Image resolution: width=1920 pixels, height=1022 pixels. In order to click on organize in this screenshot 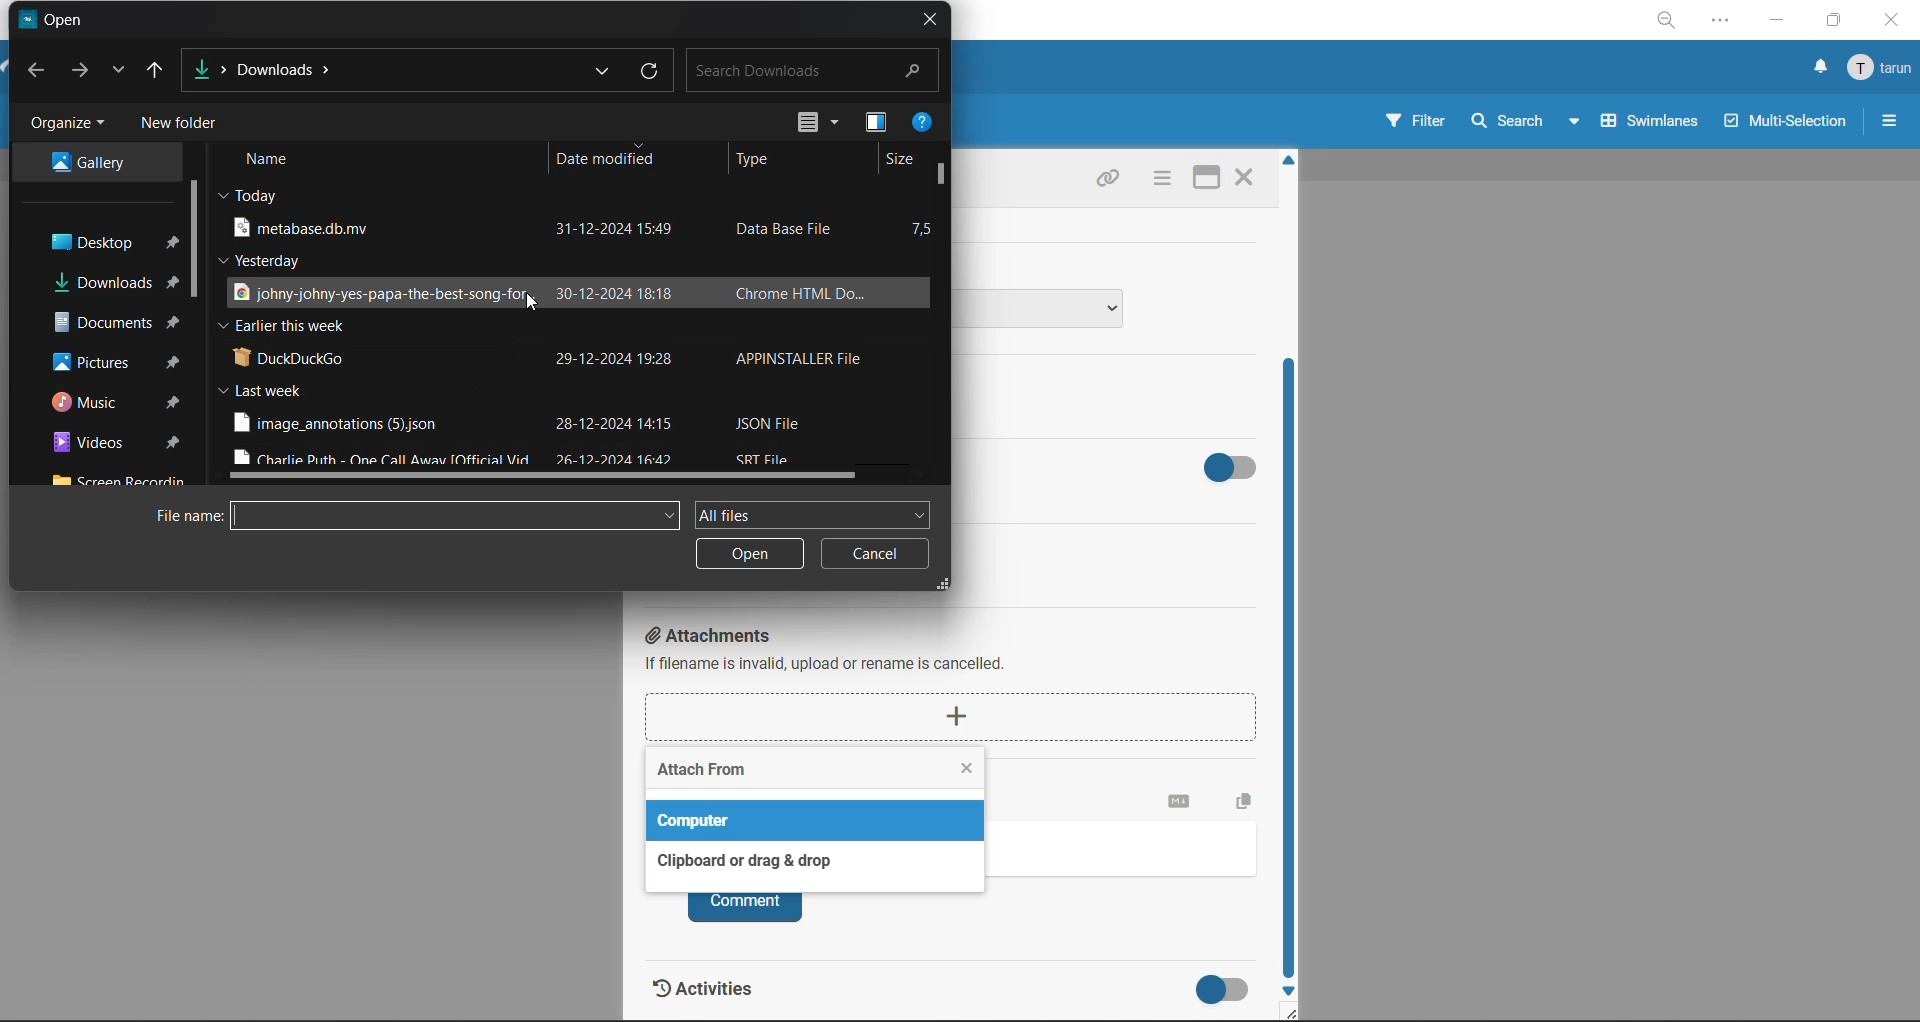, I will do `click(67, 126)`.